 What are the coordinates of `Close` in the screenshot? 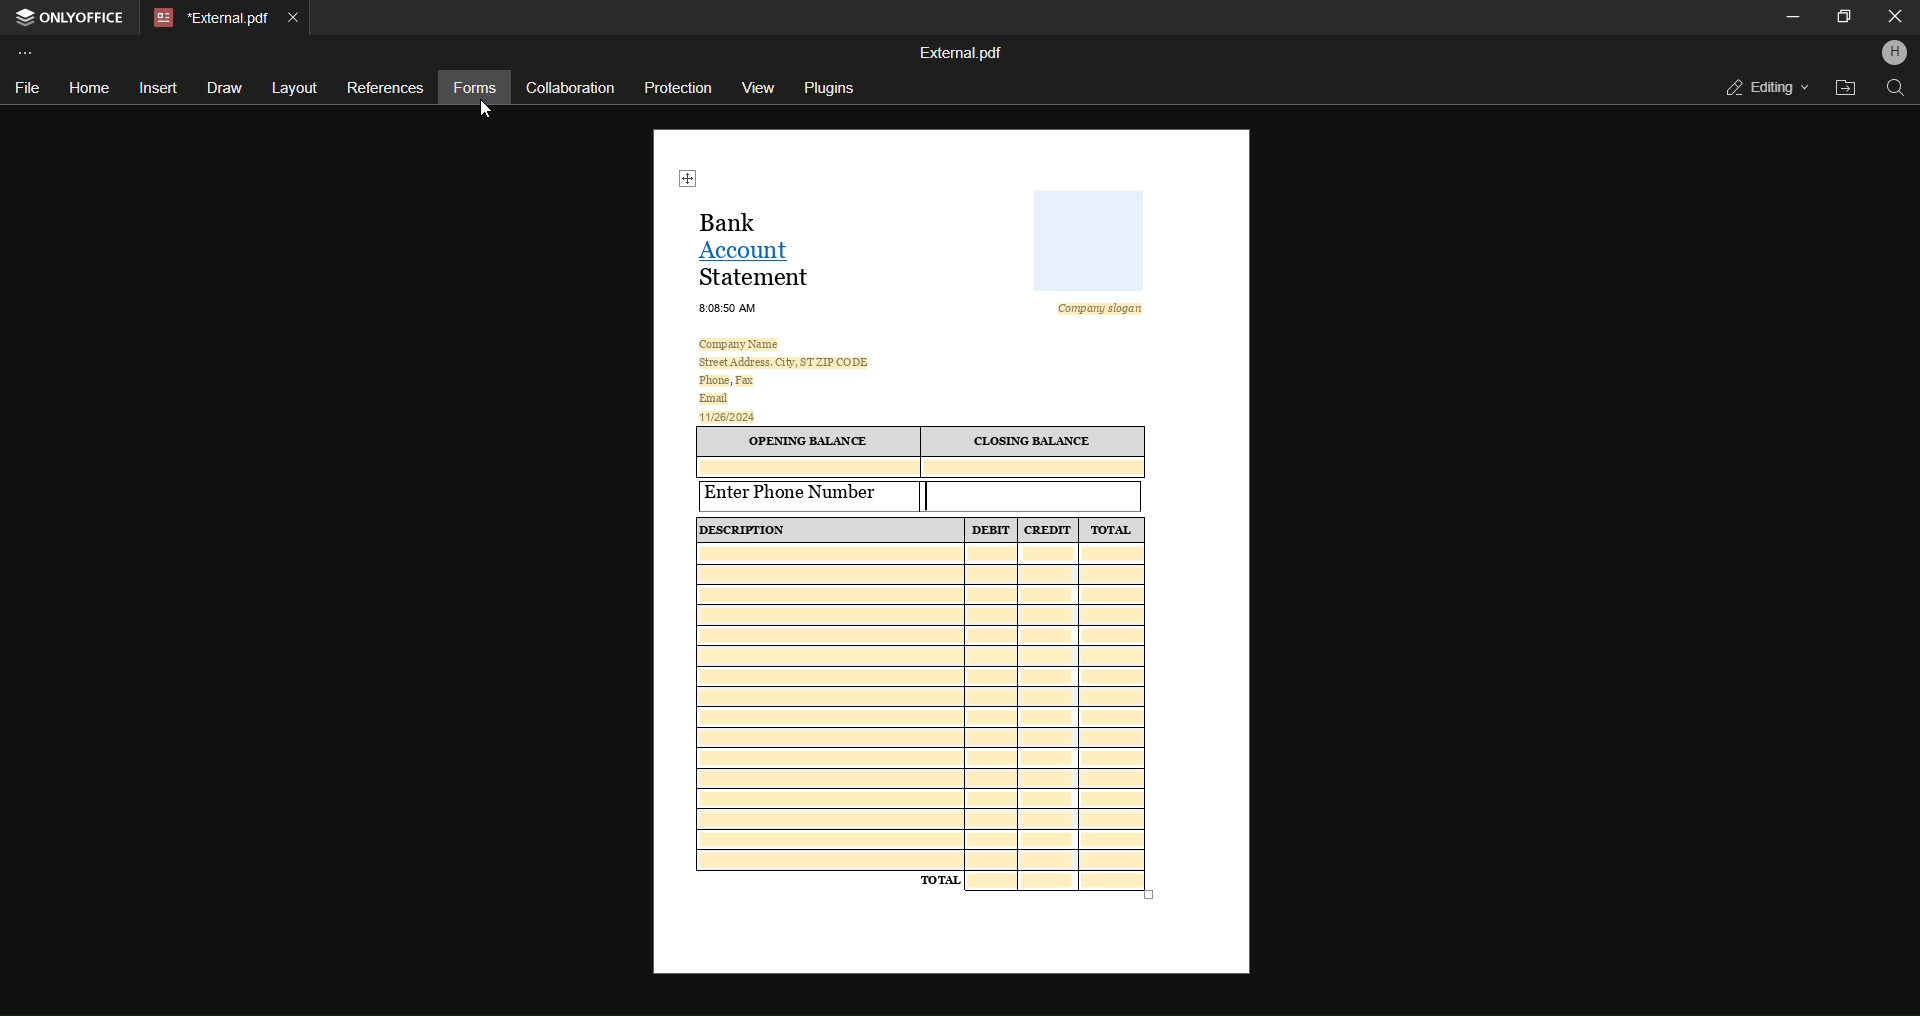 It's located at (1891, 16).